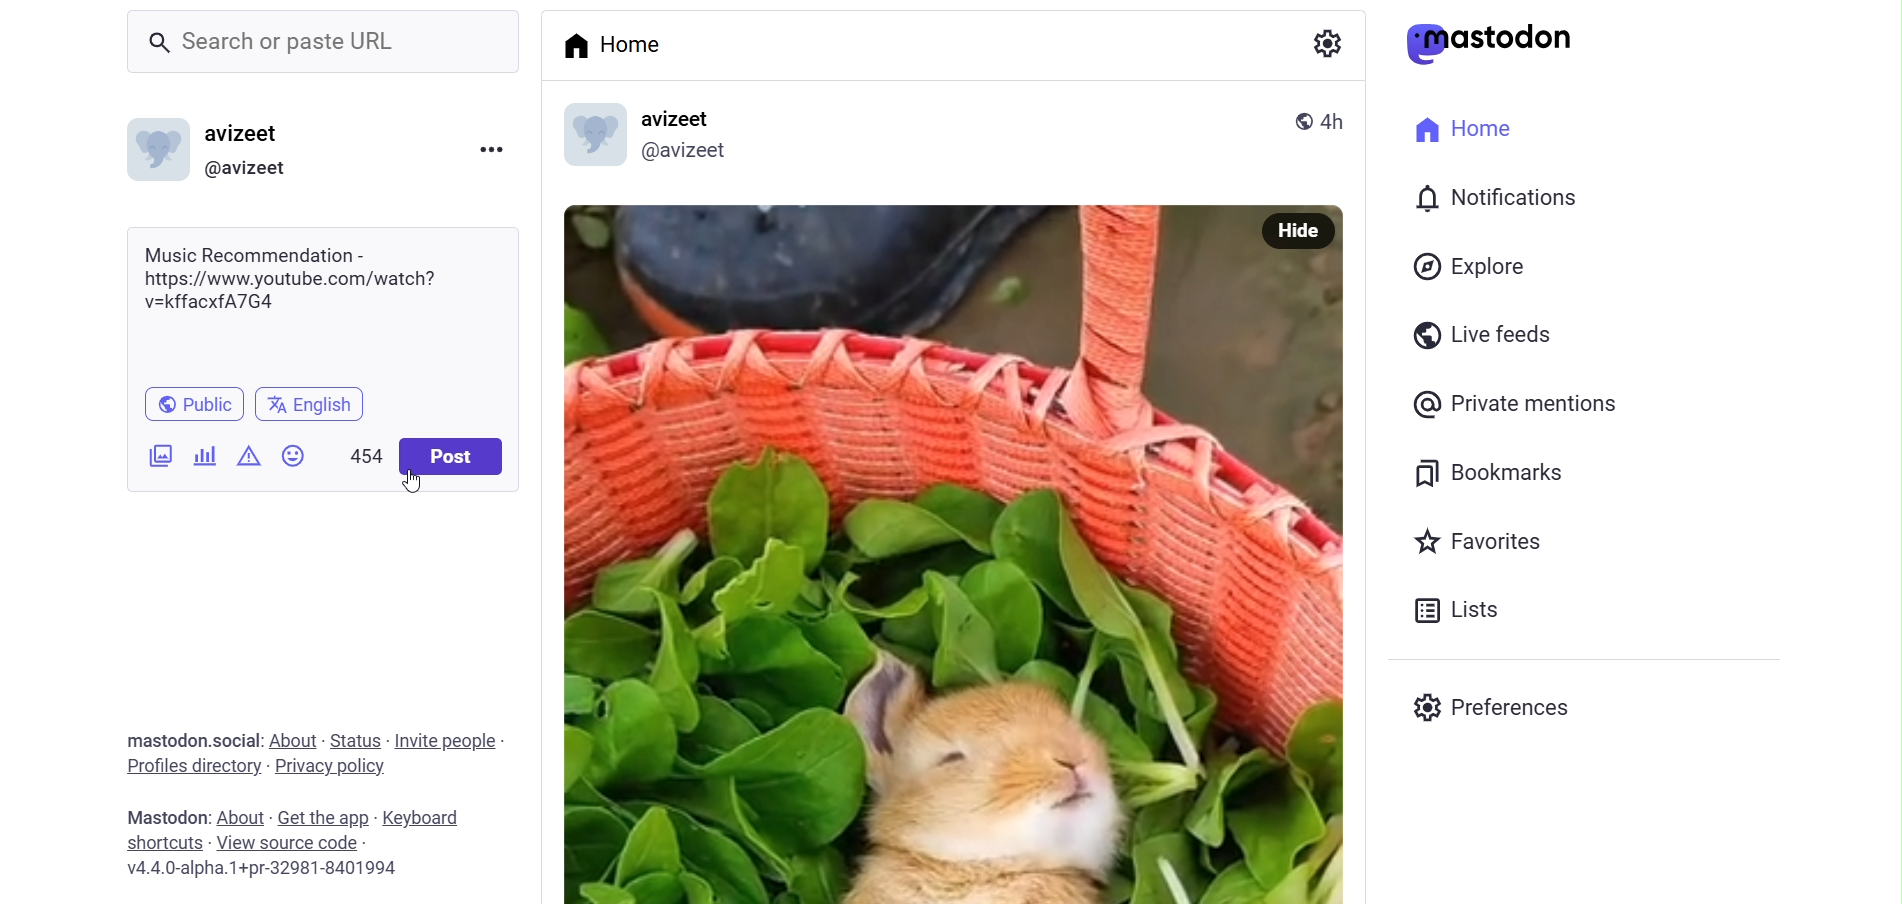 This screenshot has width=1902, height=904. Describe the element at coordinates (355, 449) in the screenshot. I see `454` at that location.